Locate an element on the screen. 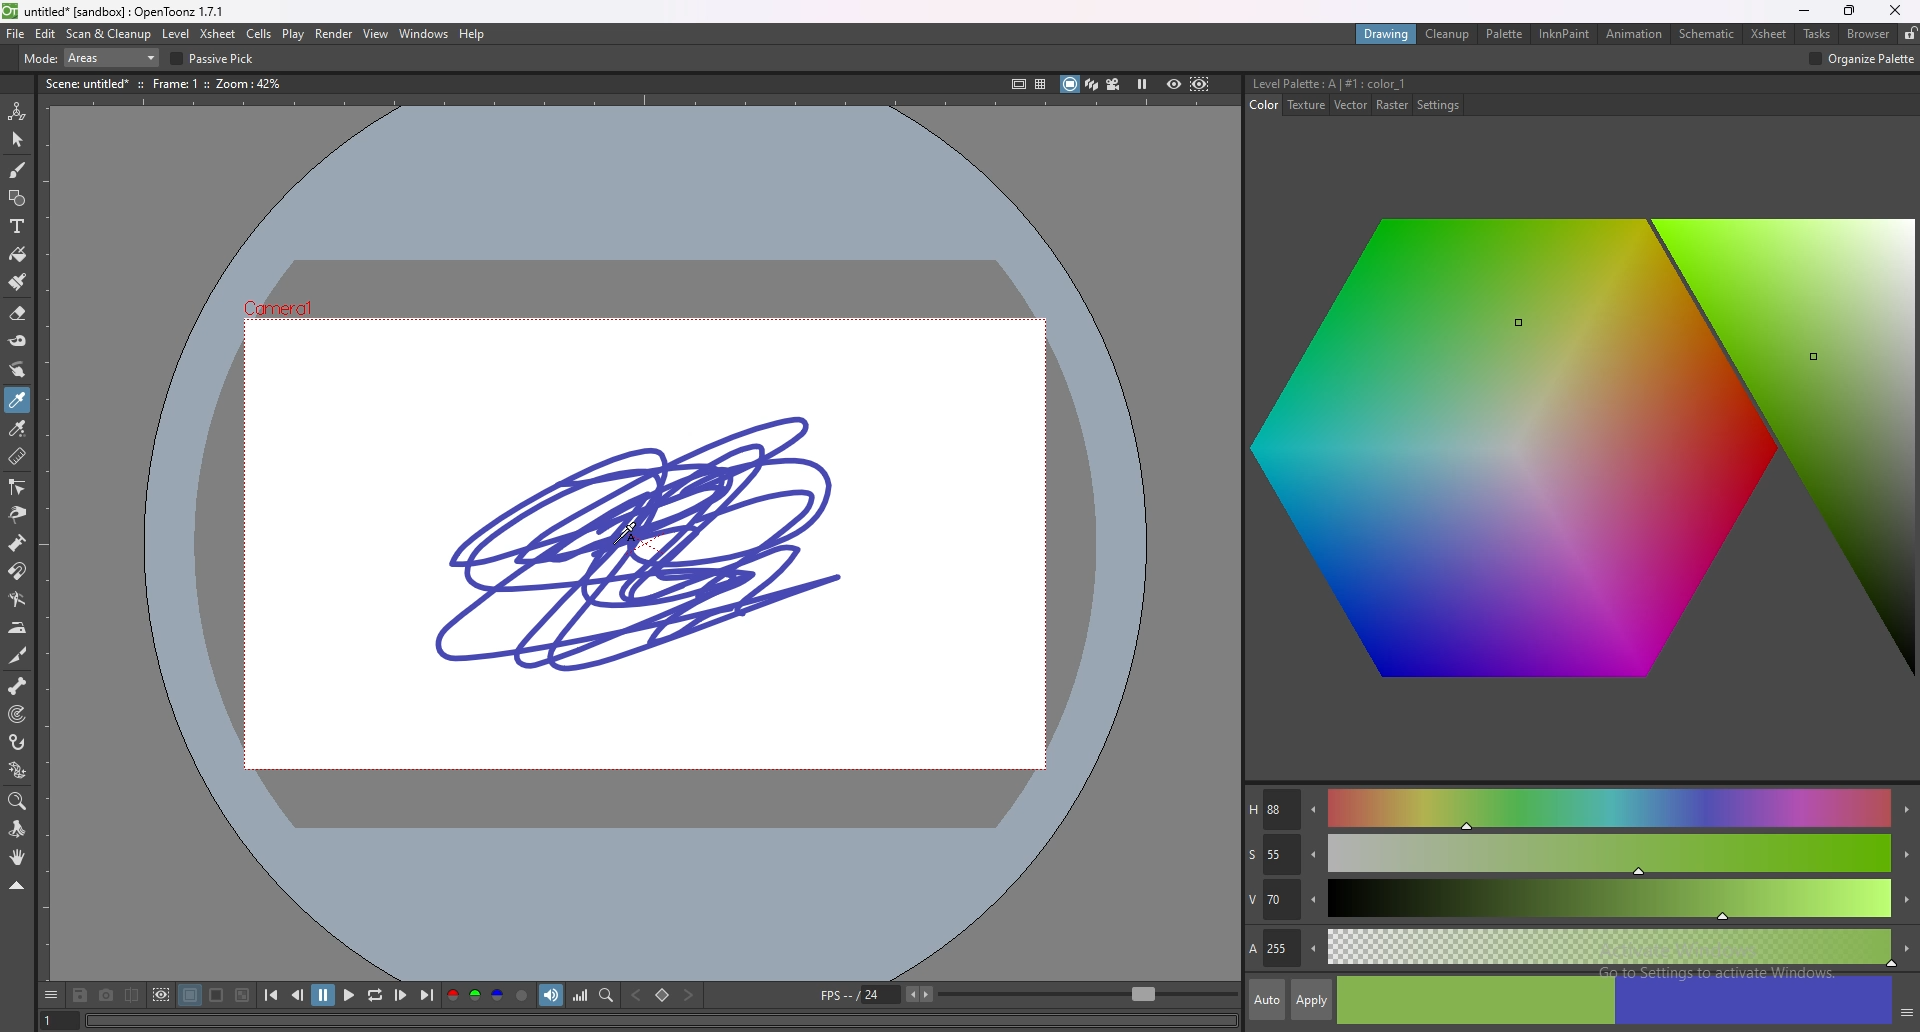 This screenshot has height=1032, width=1920. zoom is located at coordinates (1088, 995).